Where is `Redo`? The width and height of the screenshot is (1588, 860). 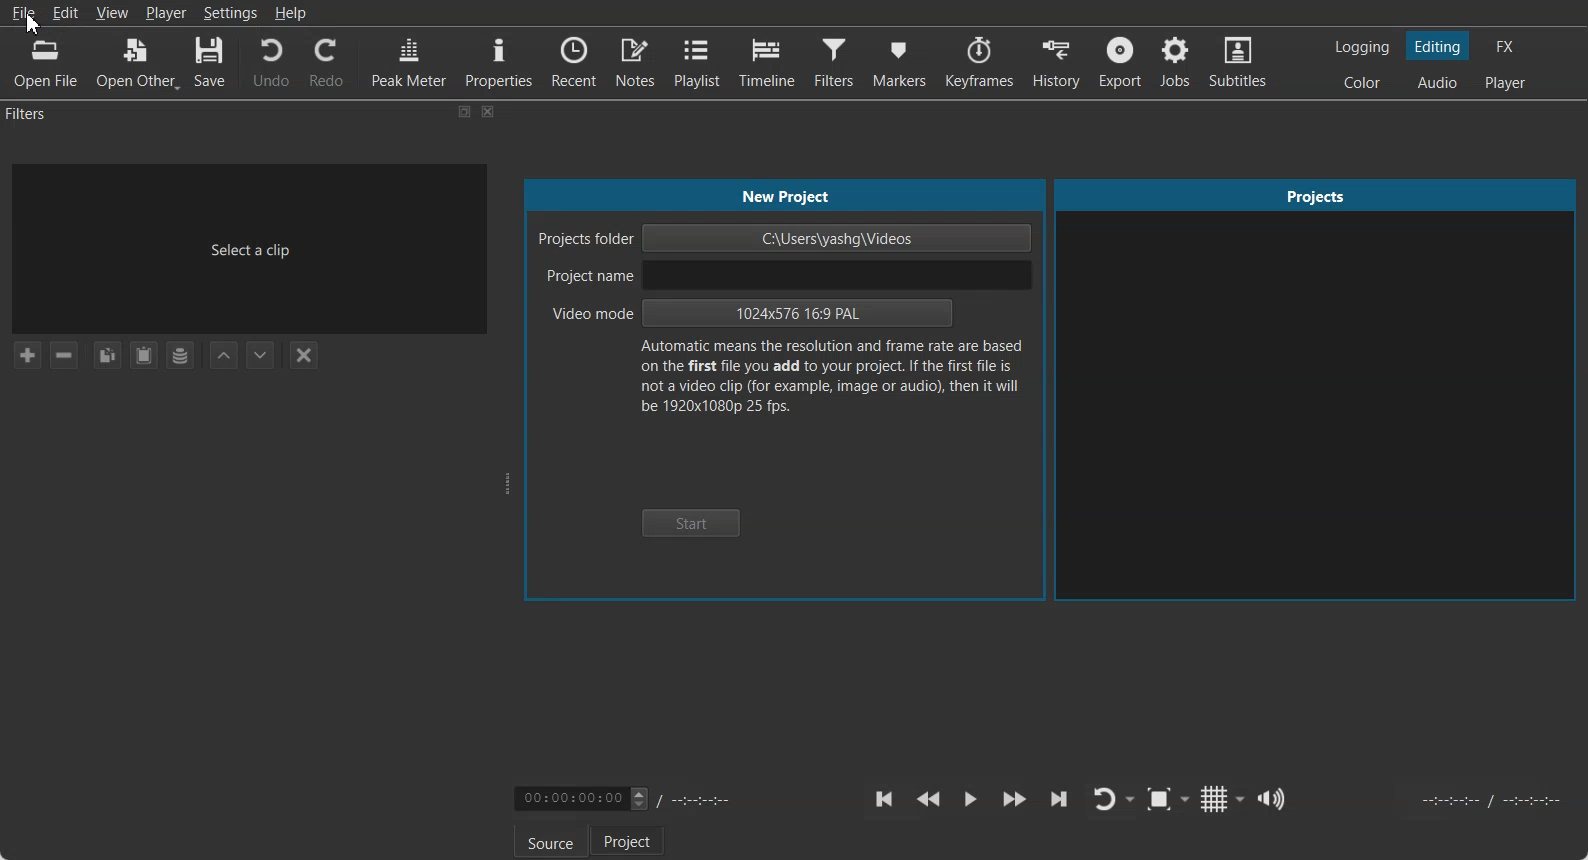
Redo is located at coordinates (325, 61).